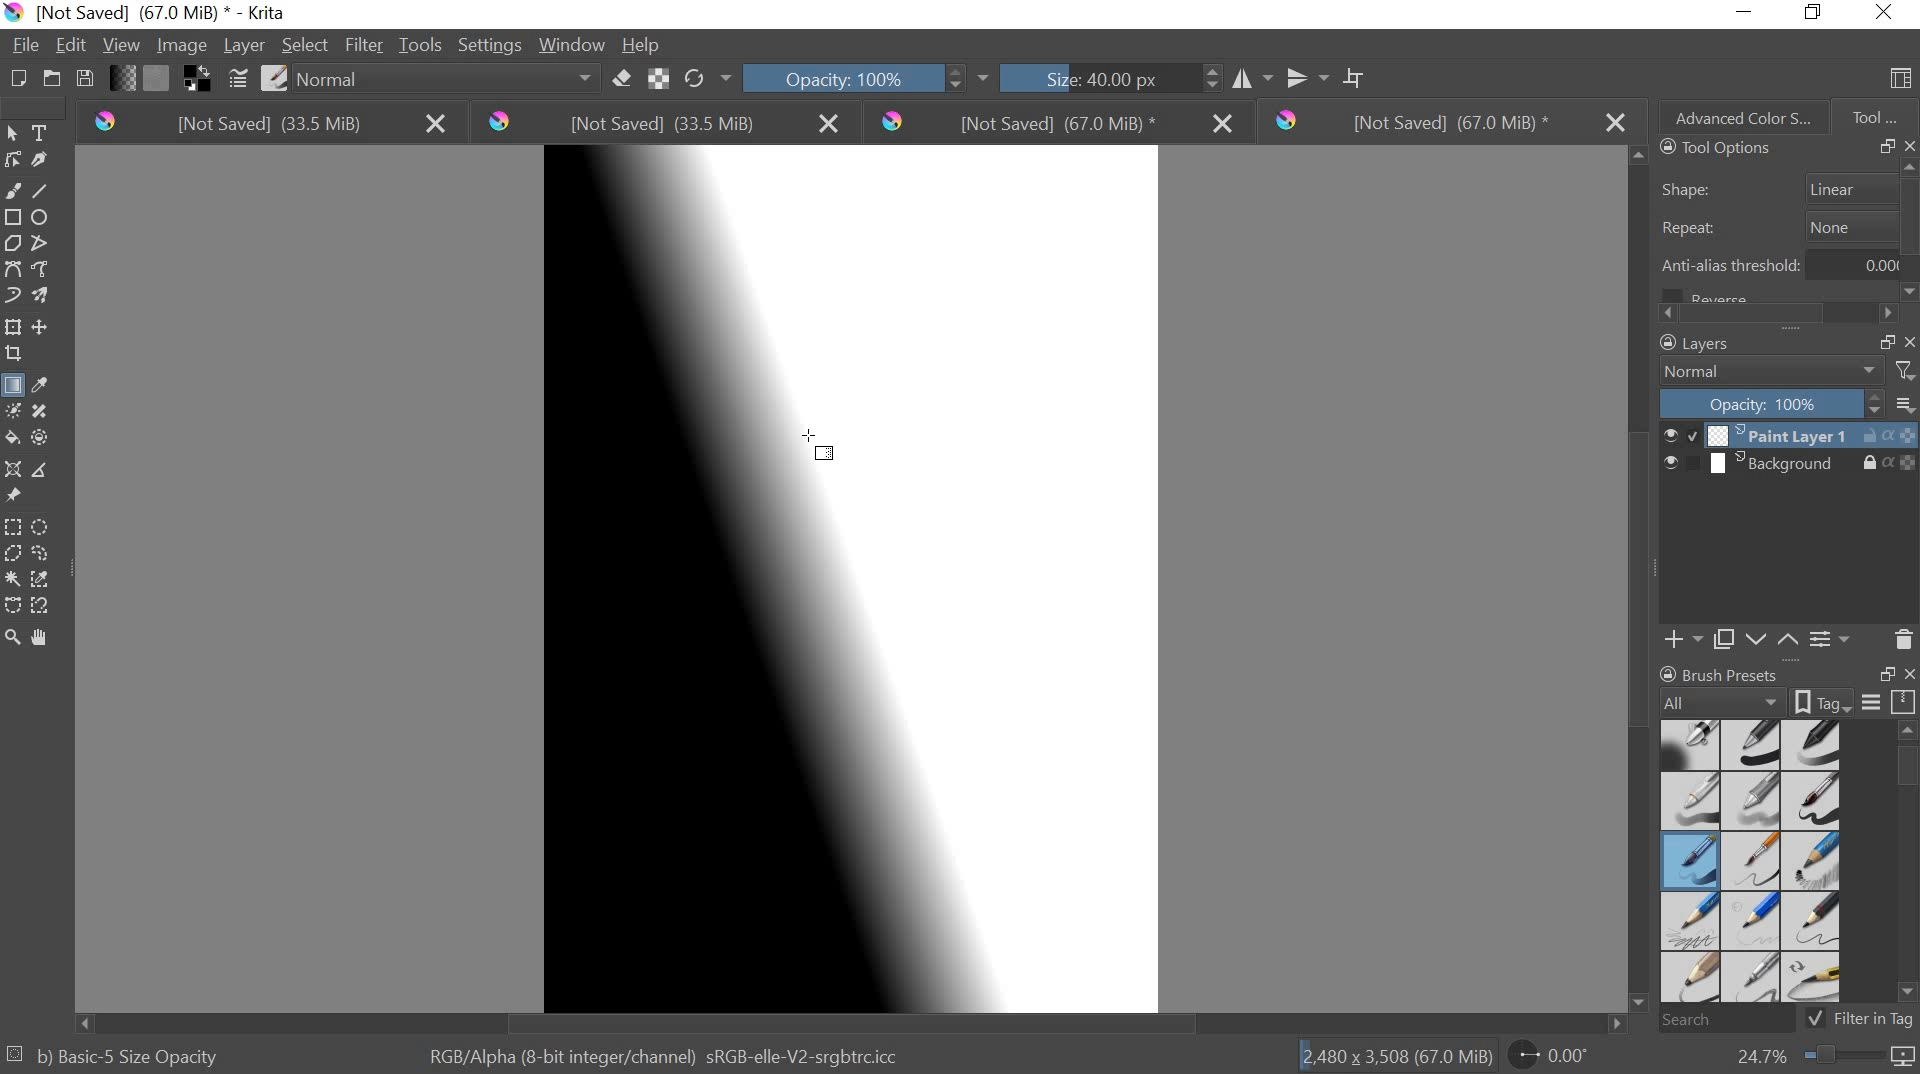 This screenshot has width=1920, height=1074. I want to click on edit shapes, so click(16, 160).